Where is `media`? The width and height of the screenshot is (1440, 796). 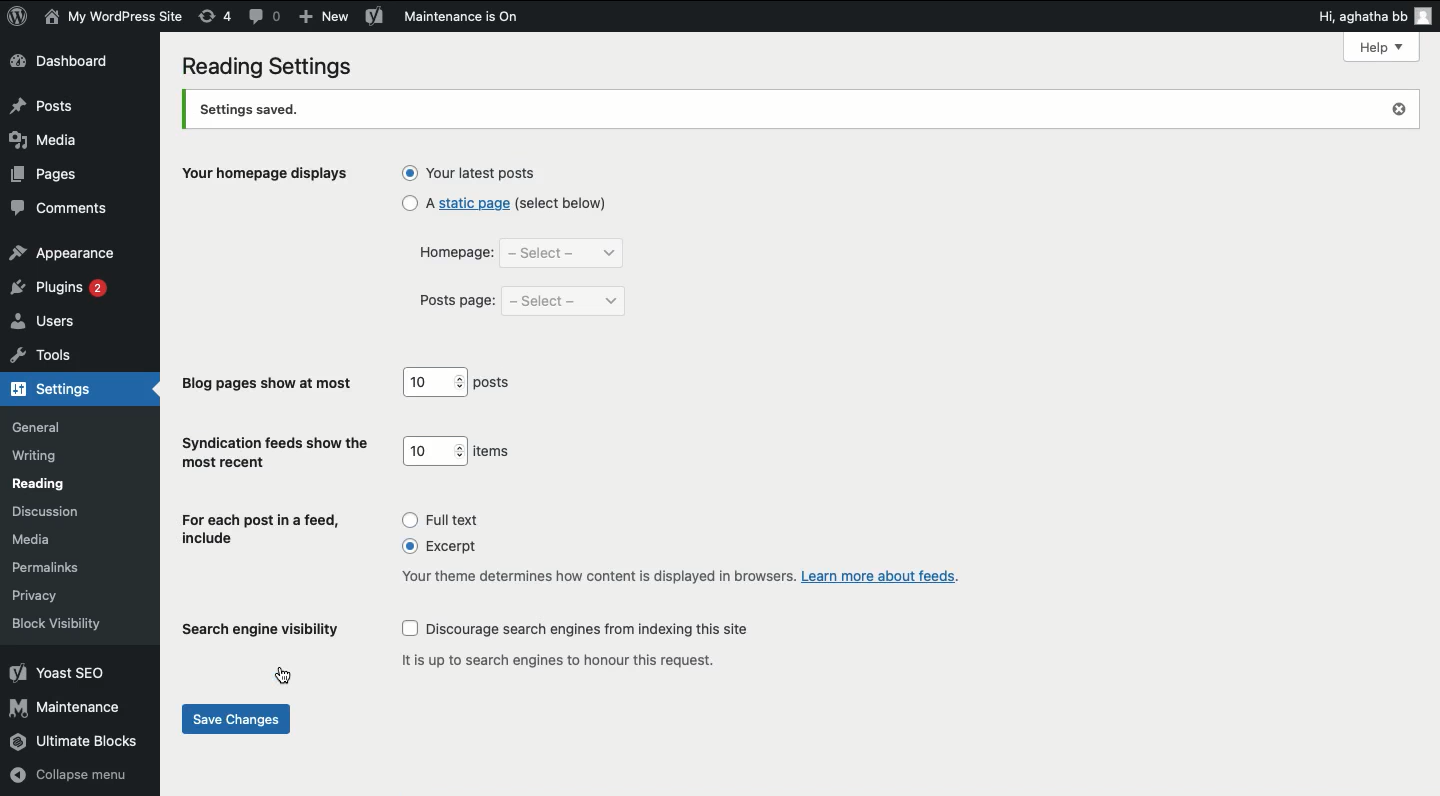
media is located at coordinates (48, 140).